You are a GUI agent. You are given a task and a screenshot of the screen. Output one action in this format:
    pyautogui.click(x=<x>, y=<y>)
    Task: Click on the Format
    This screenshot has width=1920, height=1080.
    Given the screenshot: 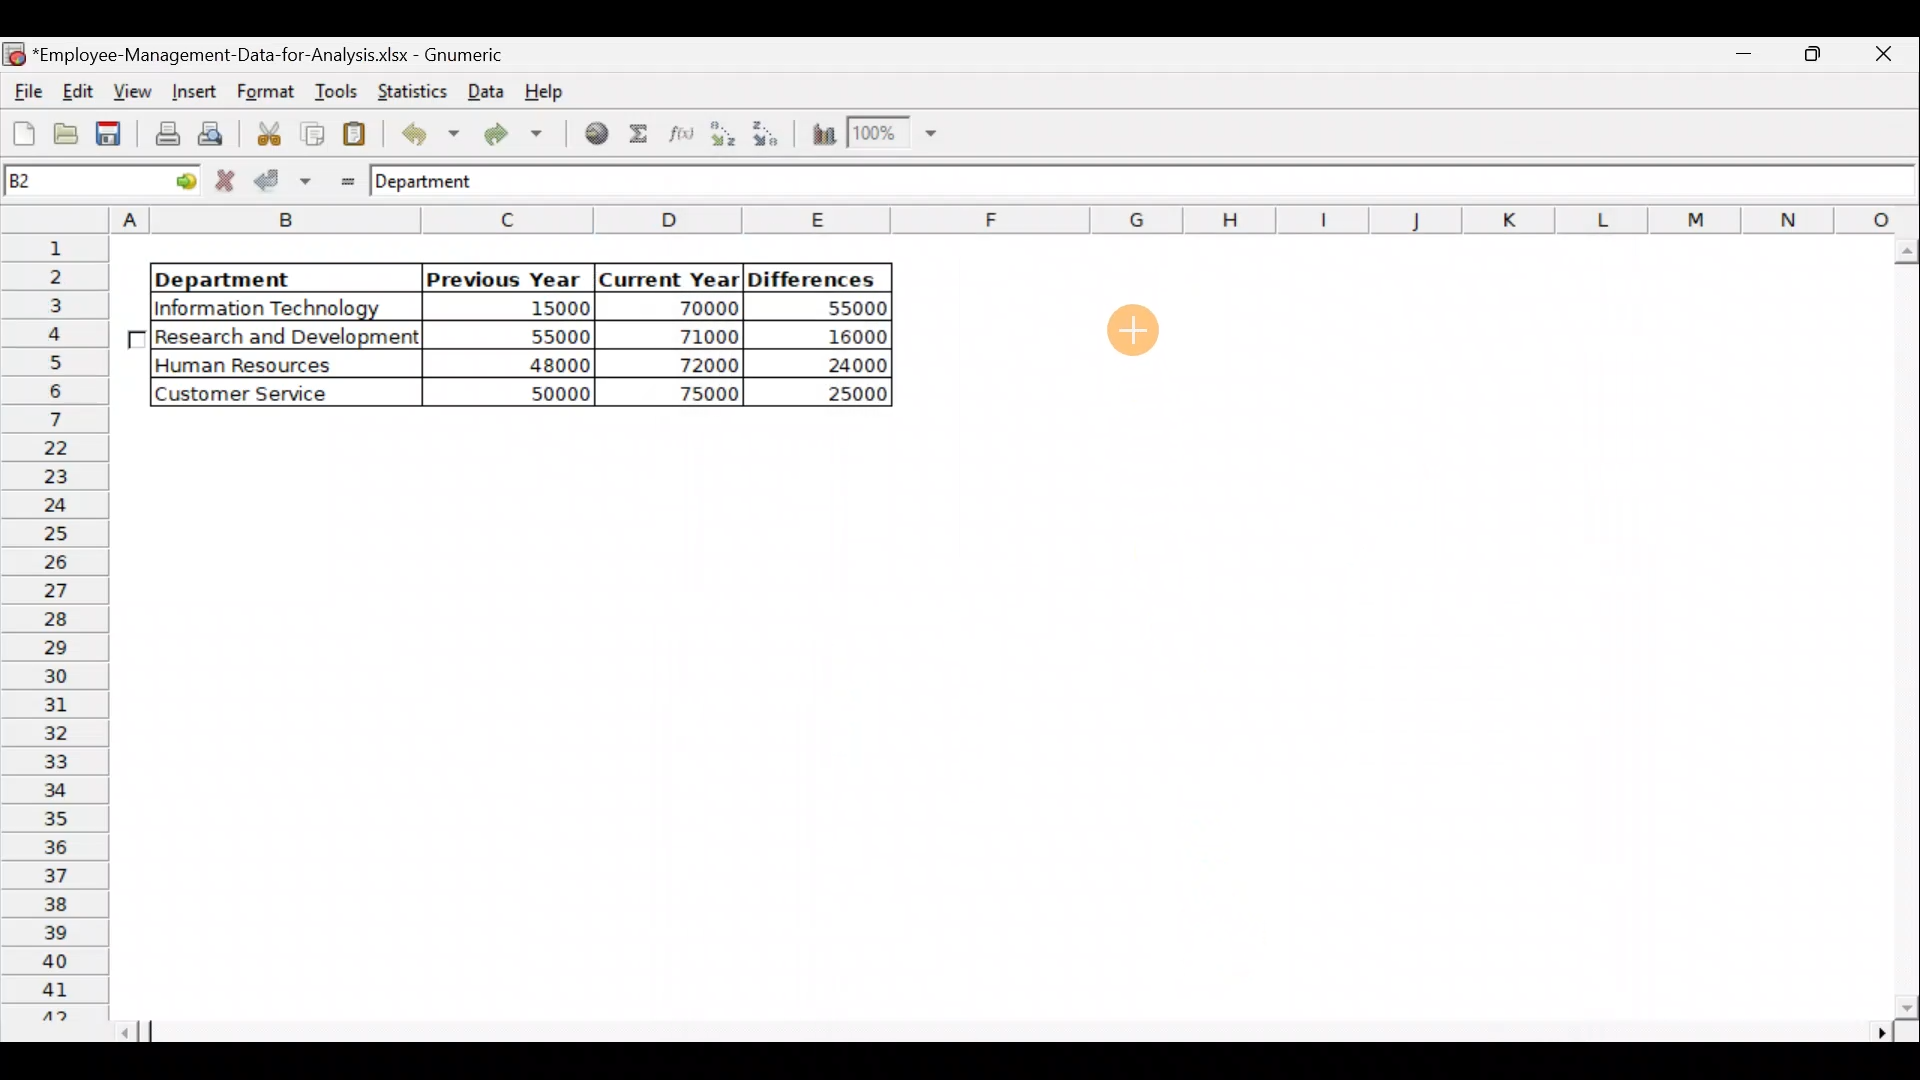 What is the action you would take?
    pyautogui.click(x=262, y=92)
    